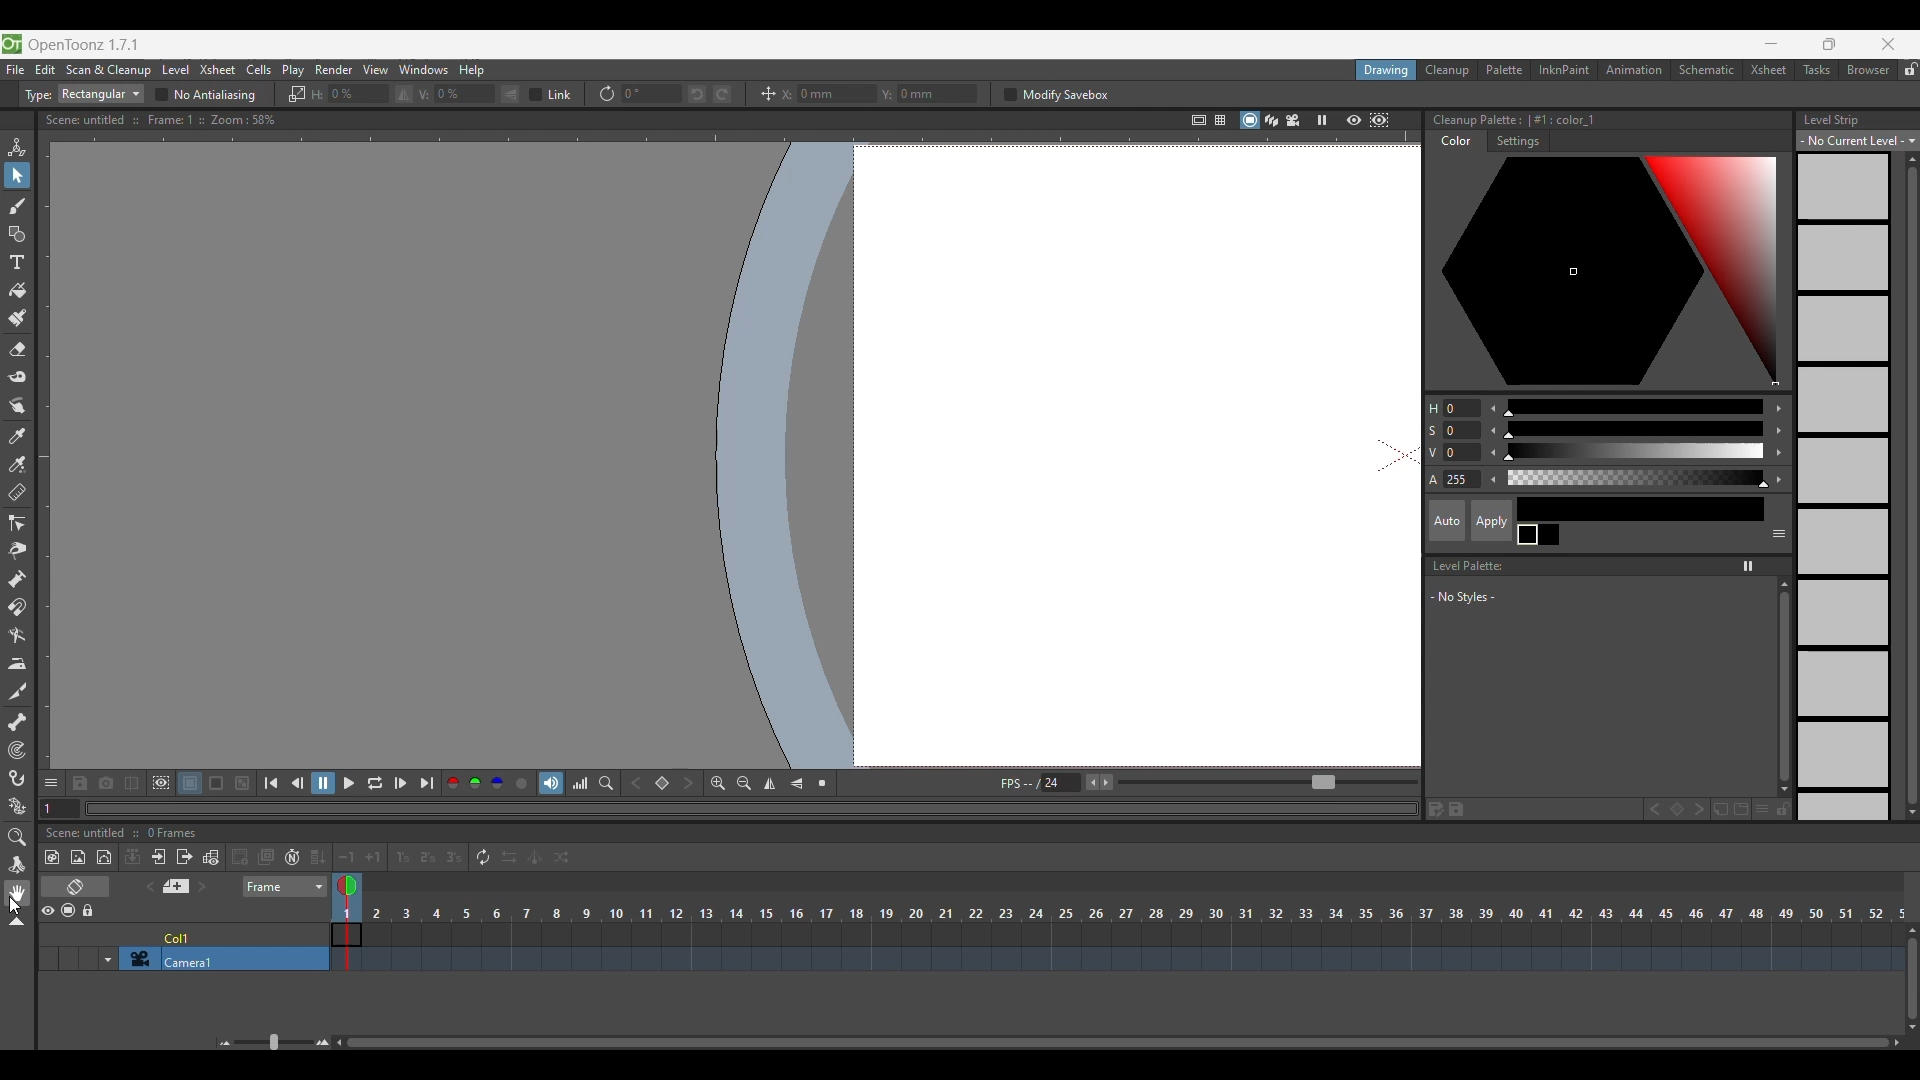 This screenshot has width=1920, height=1080. Describe the element at coordinates (1378, 120) in the screenshot. I see `Sub camera preview` at that location.